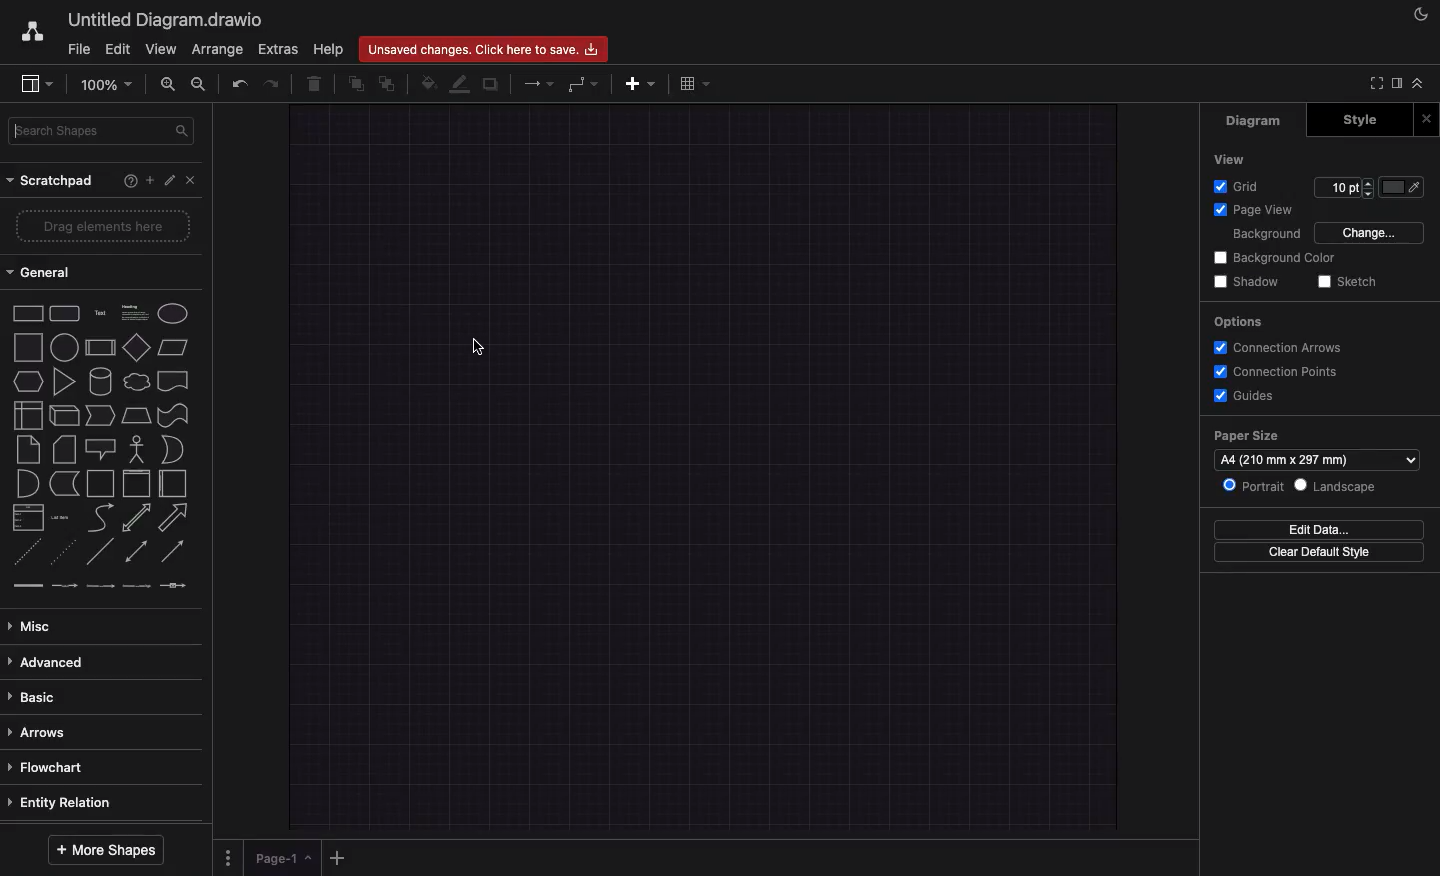 This screenshot has width=1440, height=876. What do you see at coordinates (161, 50) in the screenshot?
I see `View` at bounding box center [161, 50].